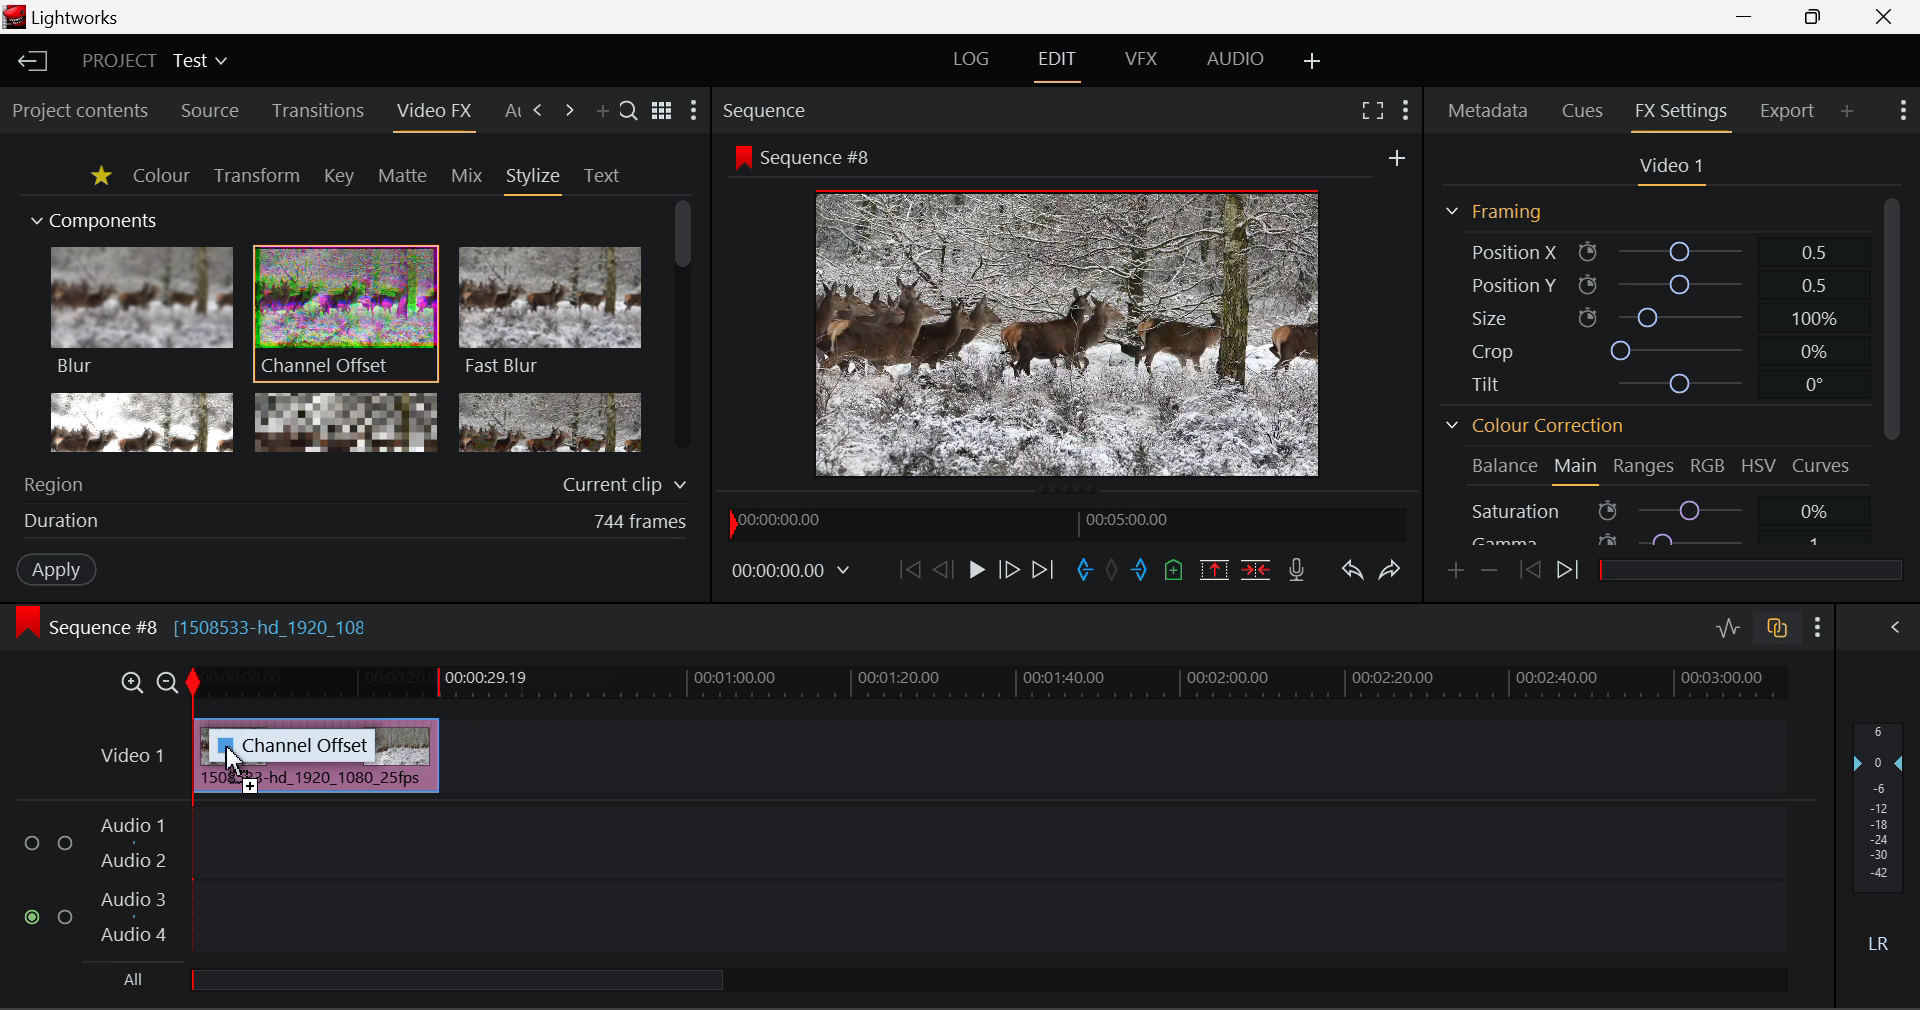 Image resolution: width=1920 pixels, height=1010 pixels. I want to click on Transform, so click(256, 176).